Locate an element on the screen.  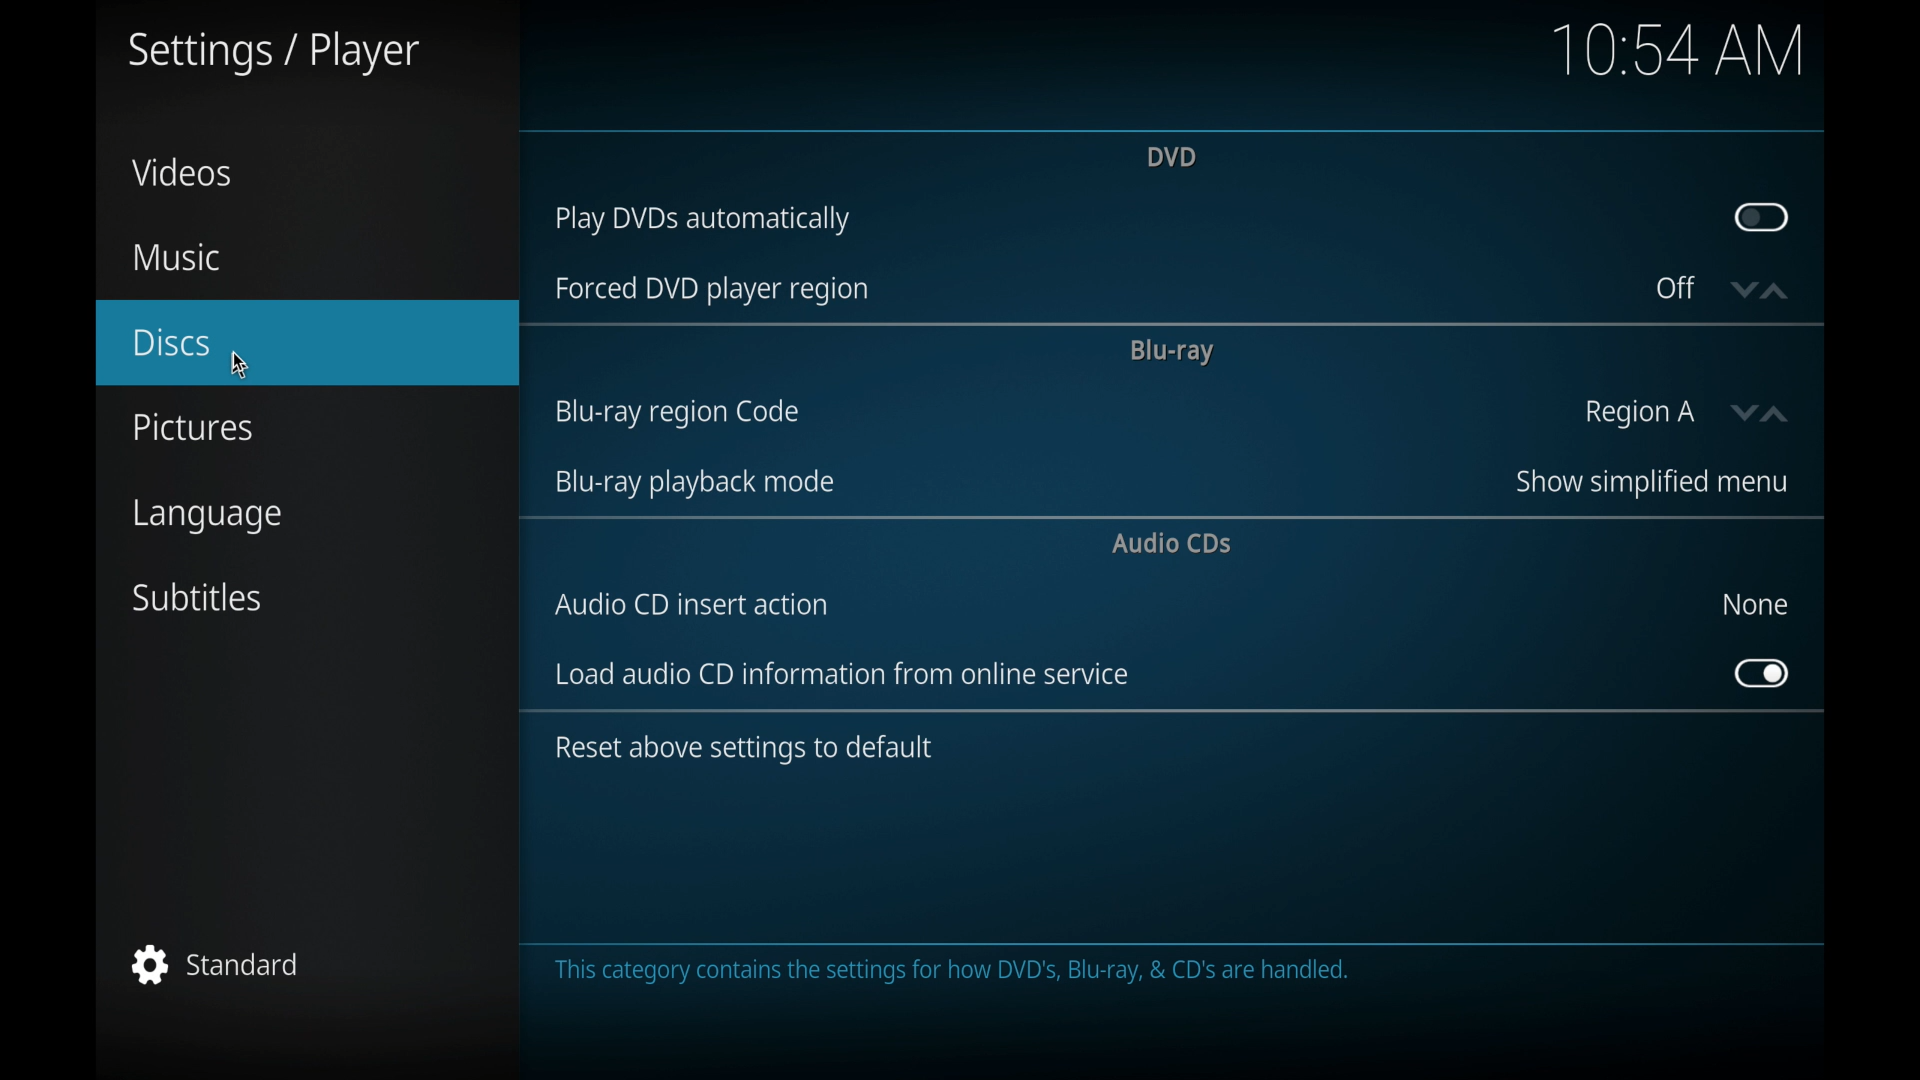
cursor is located at coordinates (242, 367).